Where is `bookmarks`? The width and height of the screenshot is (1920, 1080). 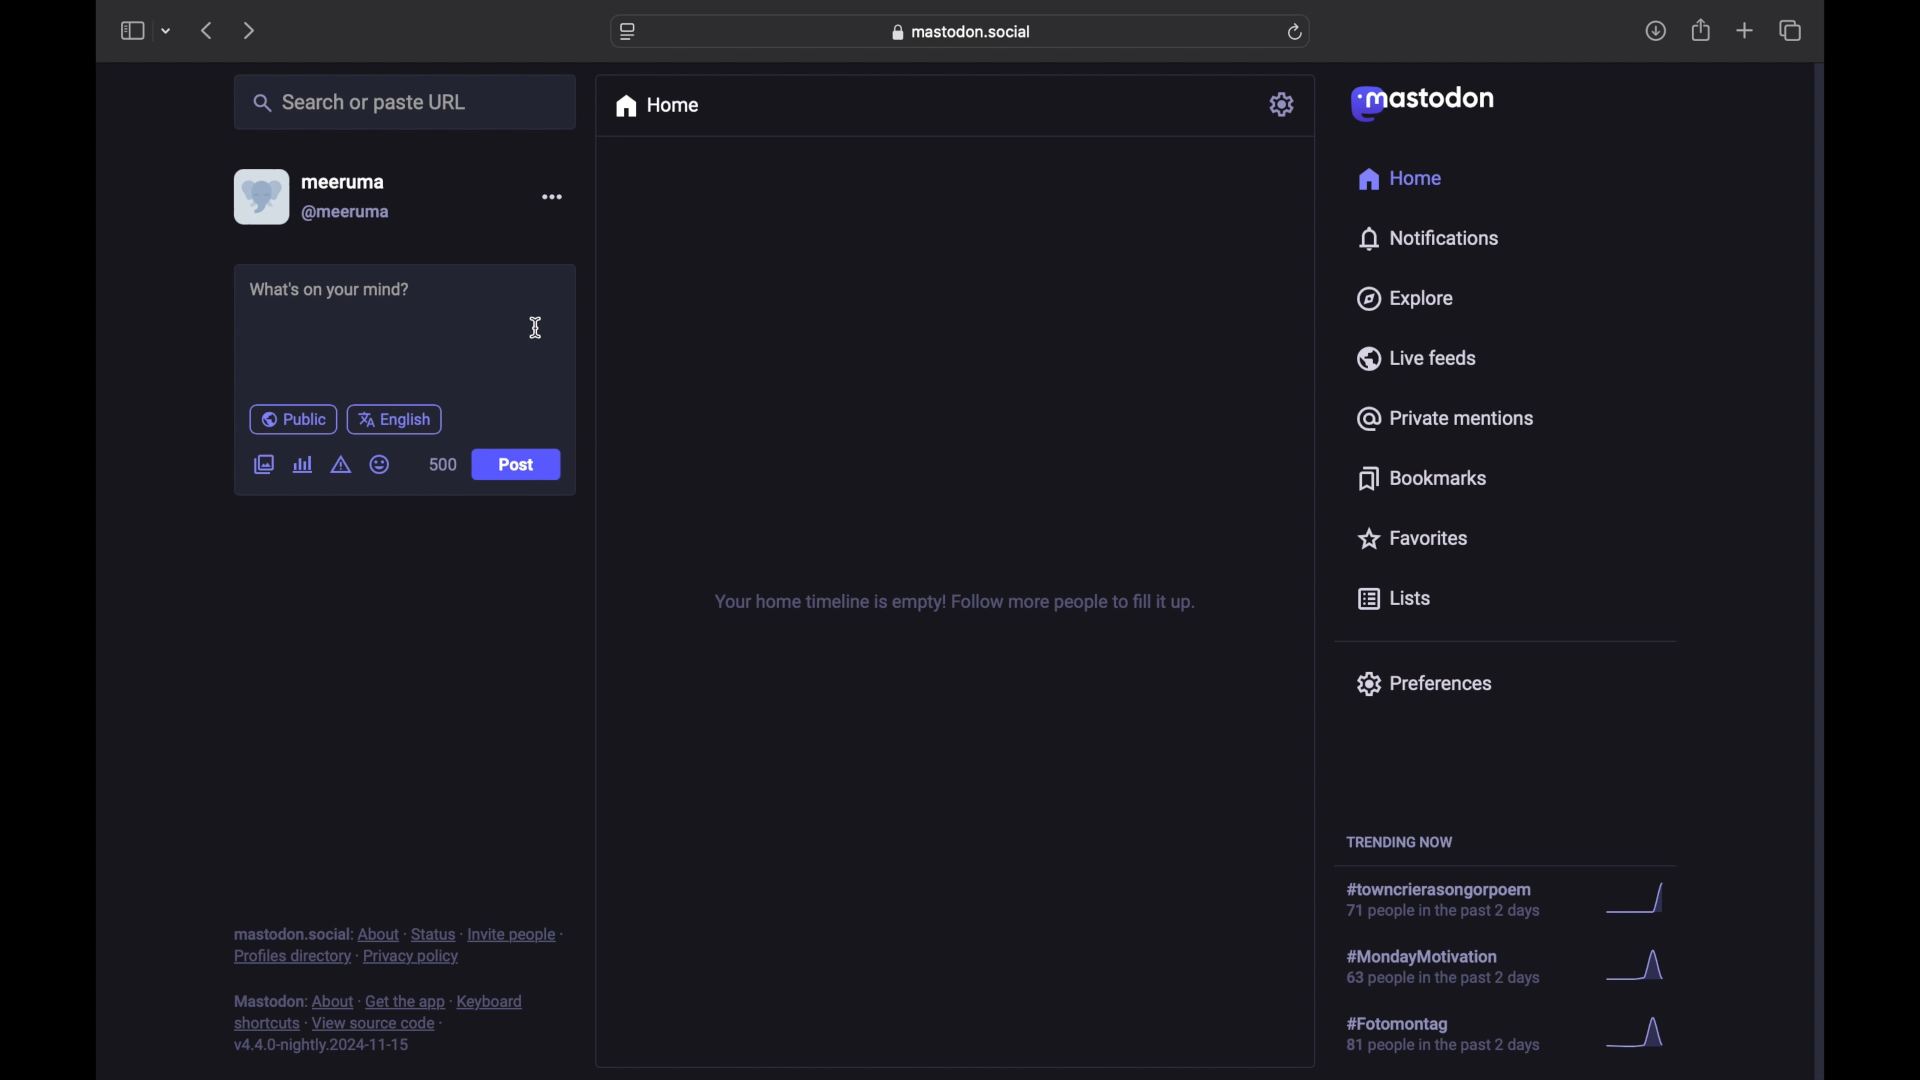
bookmarks is located at coordinates (1426, 478).